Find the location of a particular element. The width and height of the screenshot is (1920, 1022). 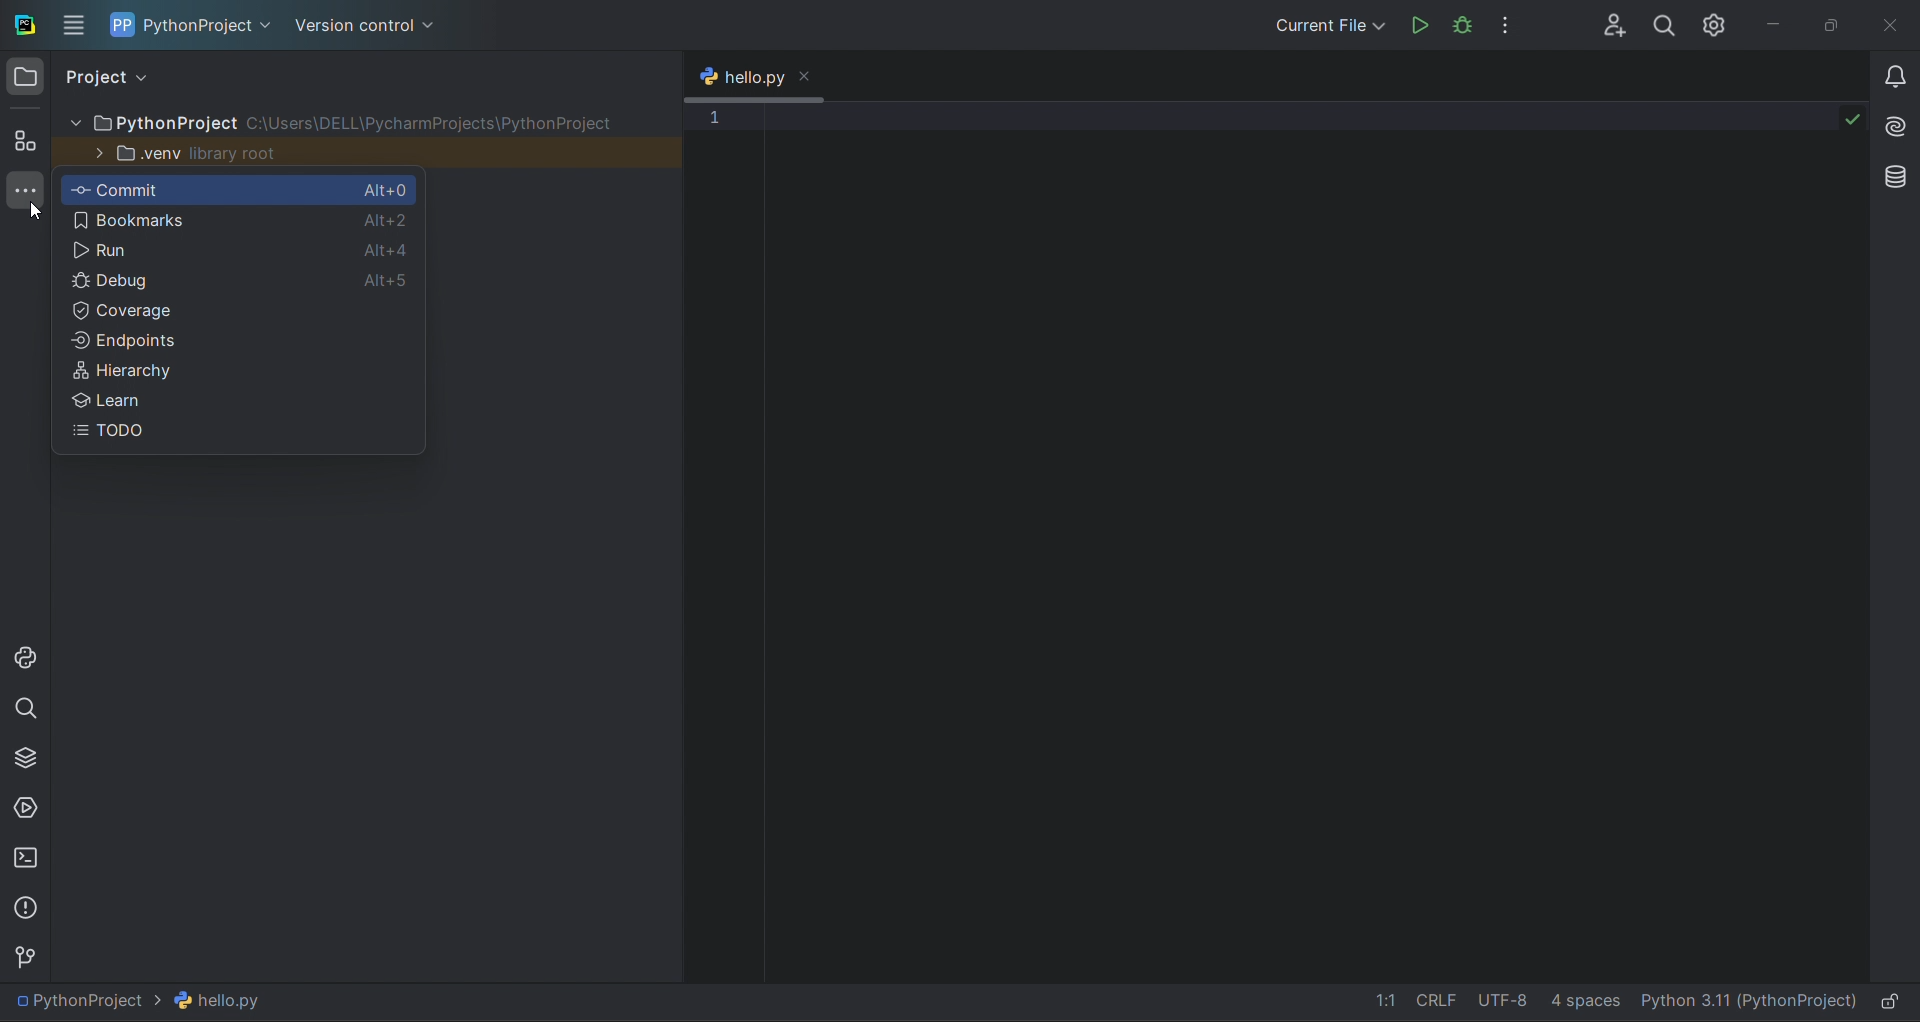

database is located at coordinates (1897, 174).